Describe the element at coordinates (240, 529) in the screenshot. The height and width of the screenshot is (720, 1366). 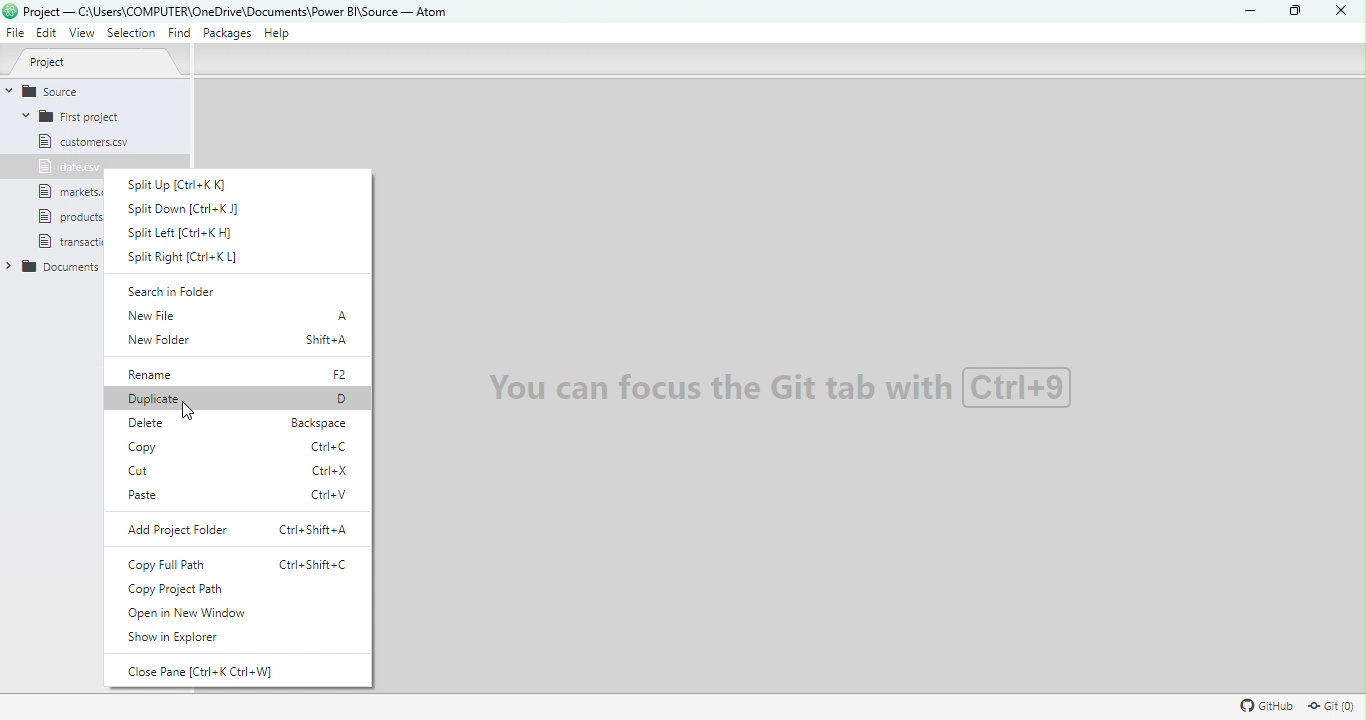
I see `Add project folder` at that location.